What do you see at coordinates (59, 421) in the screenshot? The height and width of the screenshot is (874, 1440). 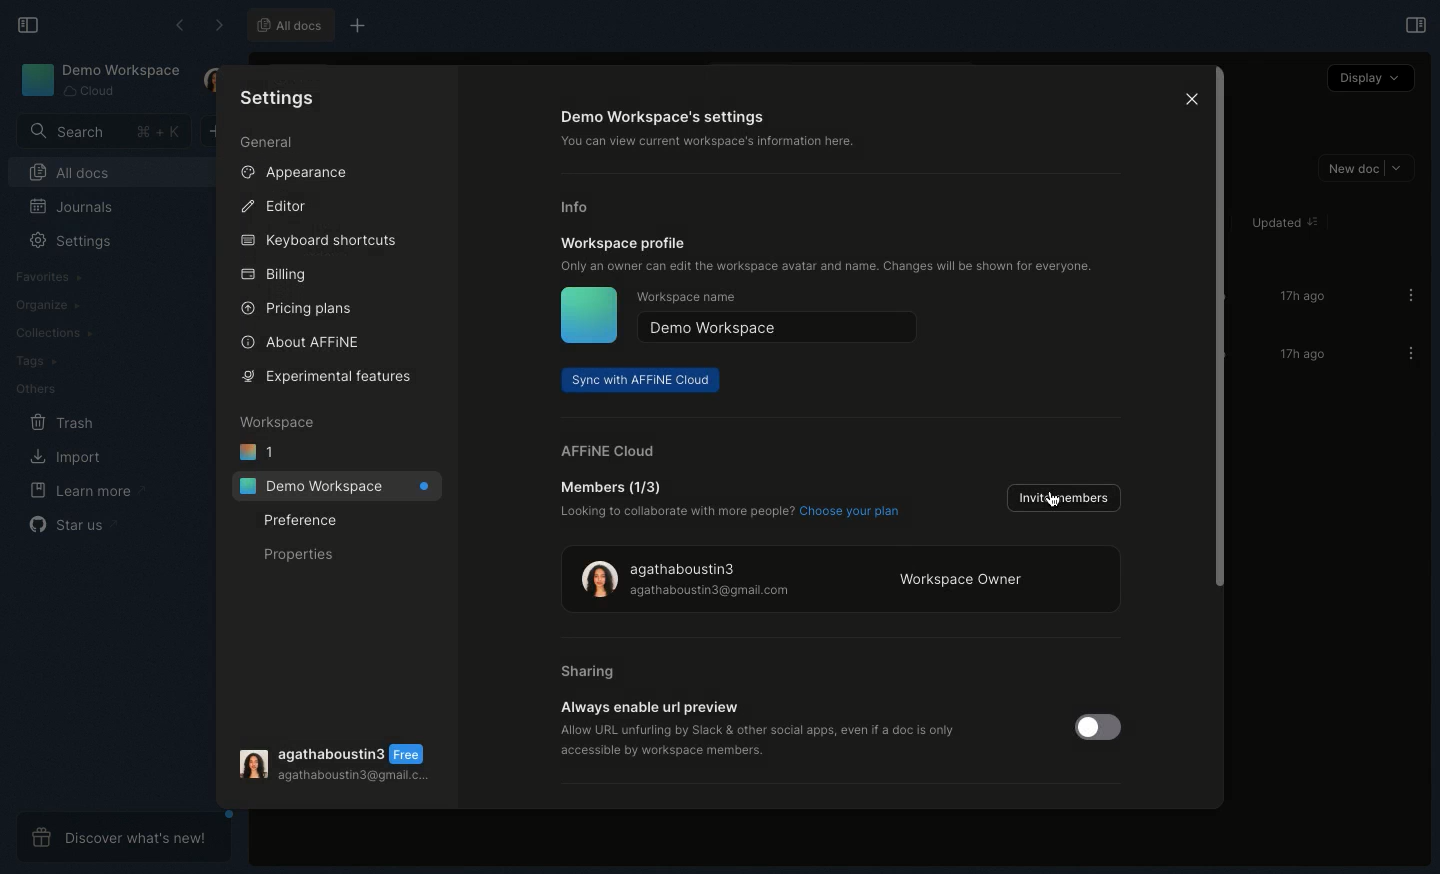 I see `Trash` at bounding box center [59, 421].